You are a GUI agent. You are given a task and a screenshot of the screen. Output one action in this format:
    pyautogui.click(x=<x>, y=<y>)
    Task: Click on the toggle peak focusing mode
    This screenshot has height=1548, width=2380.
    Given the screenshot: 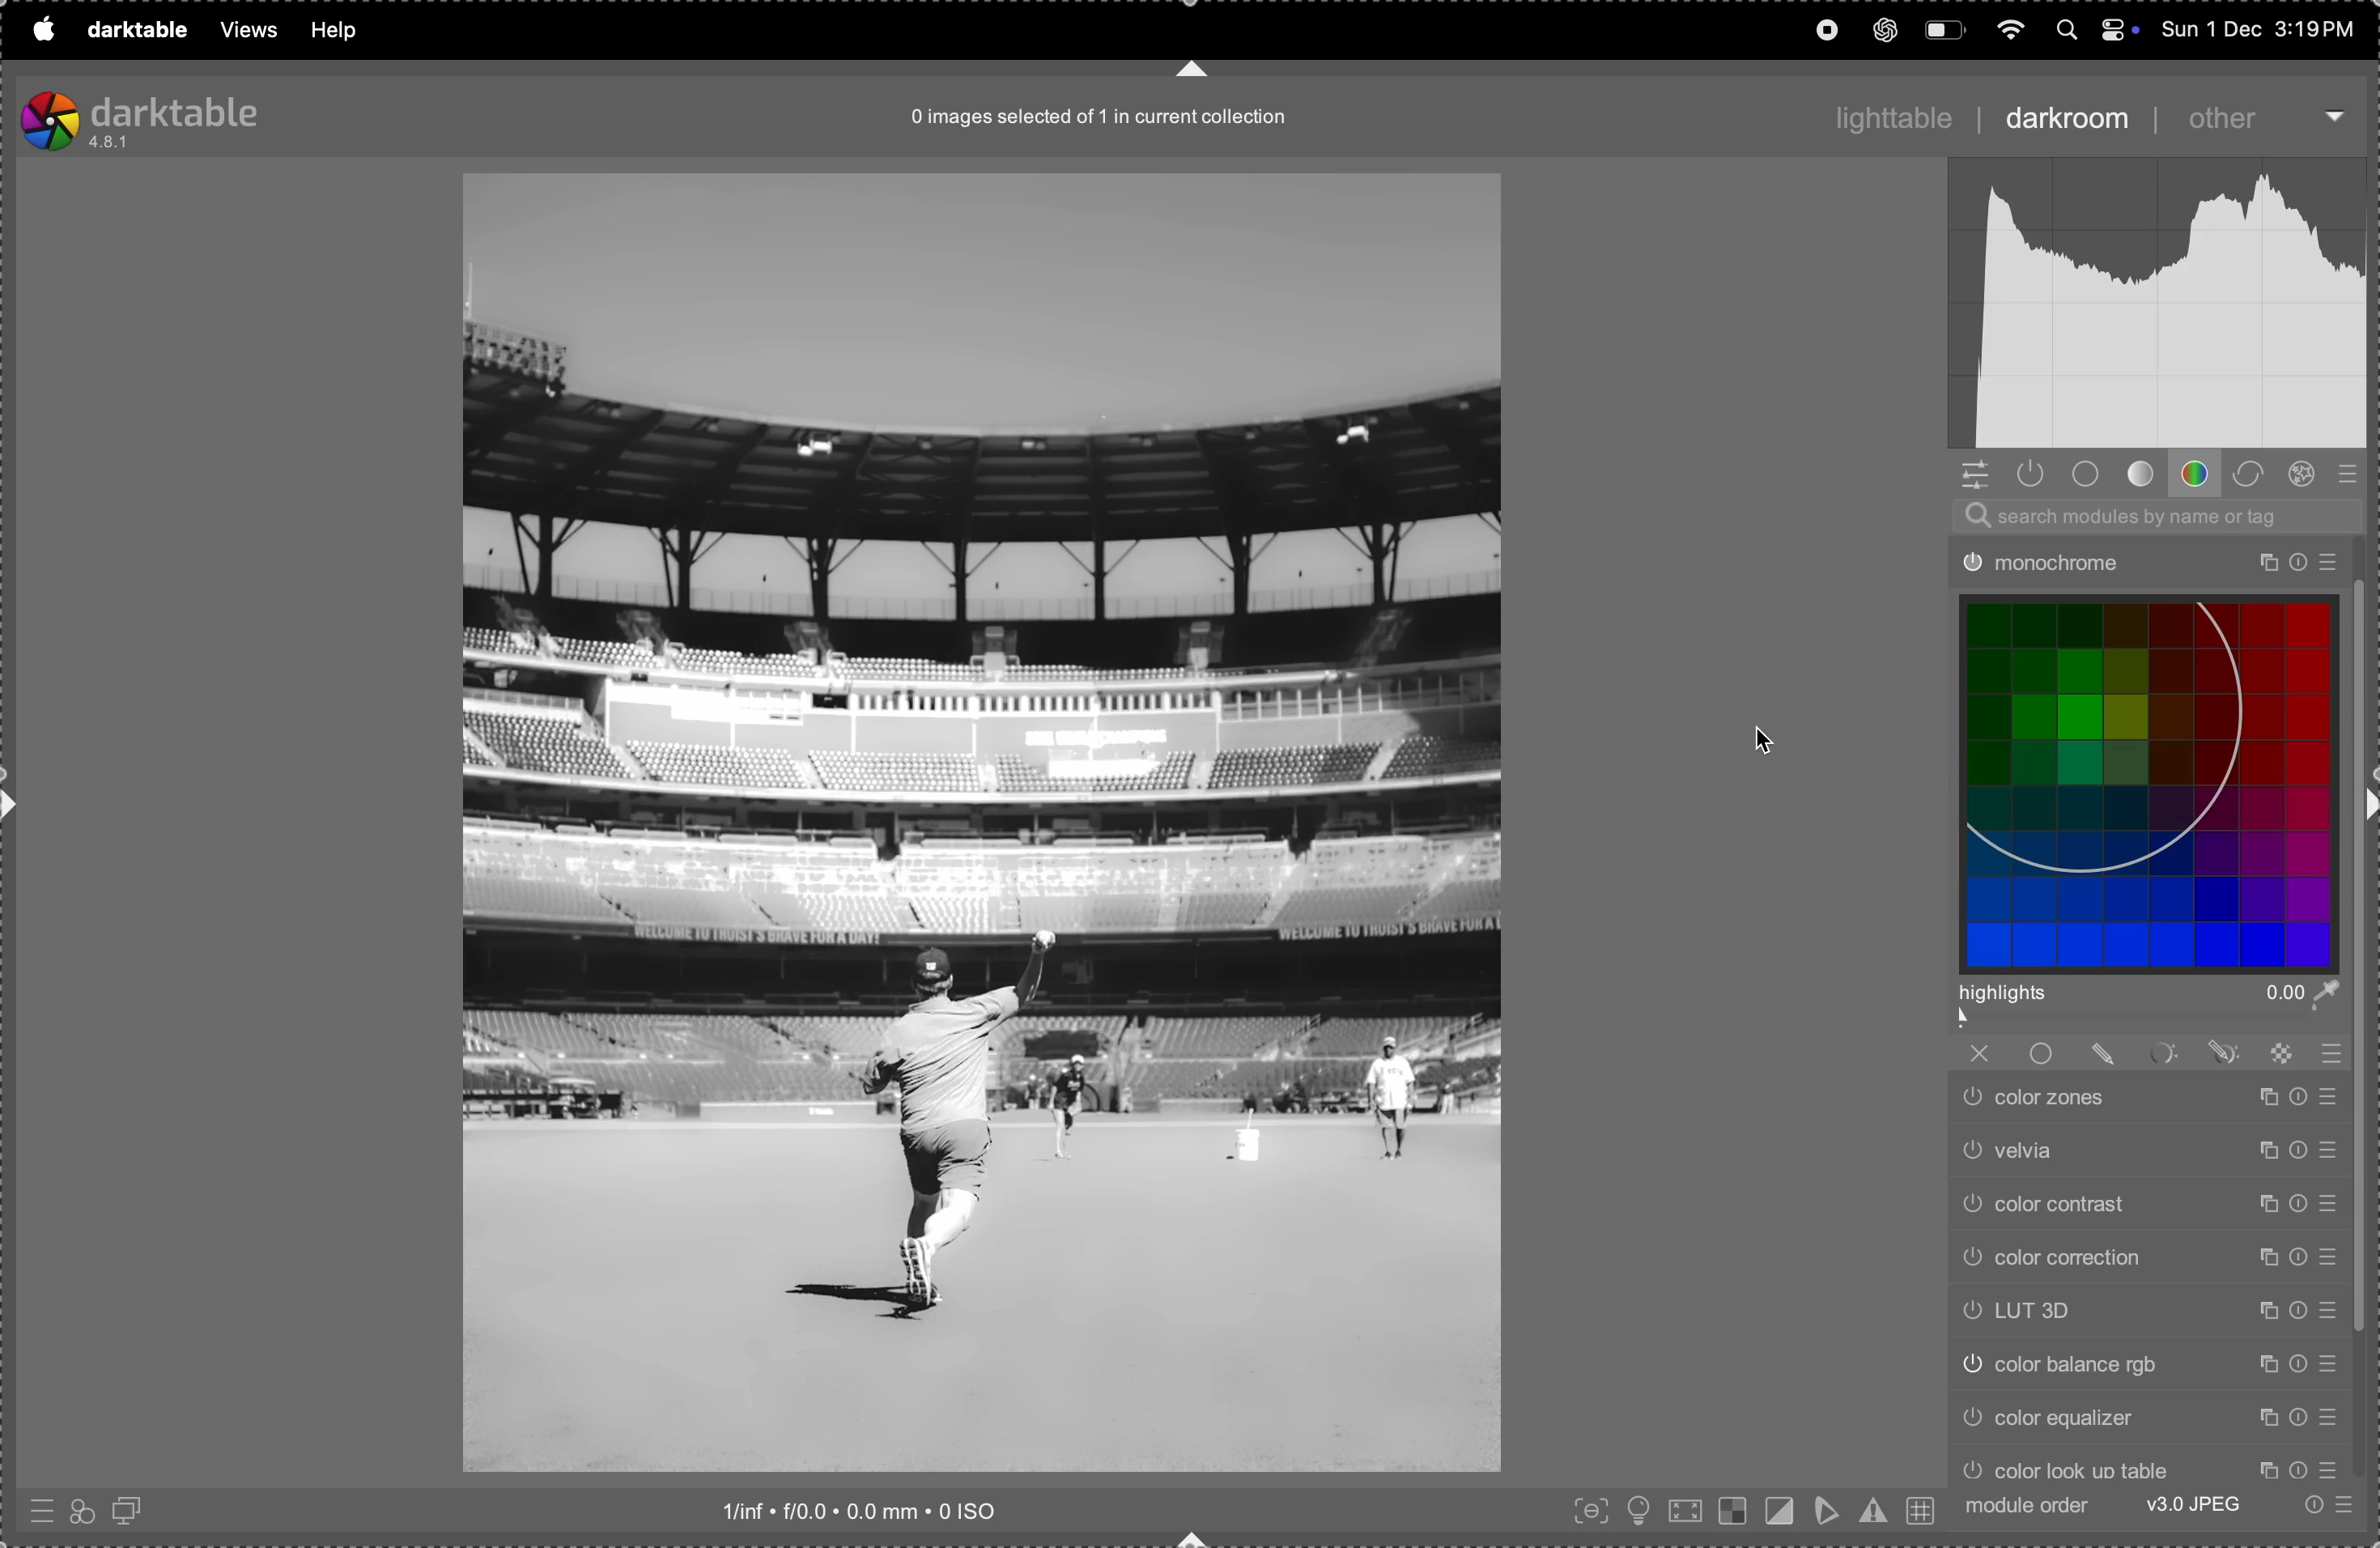 What is the action you would take?
    pyautogui.click(x=1585, y=1512)
    